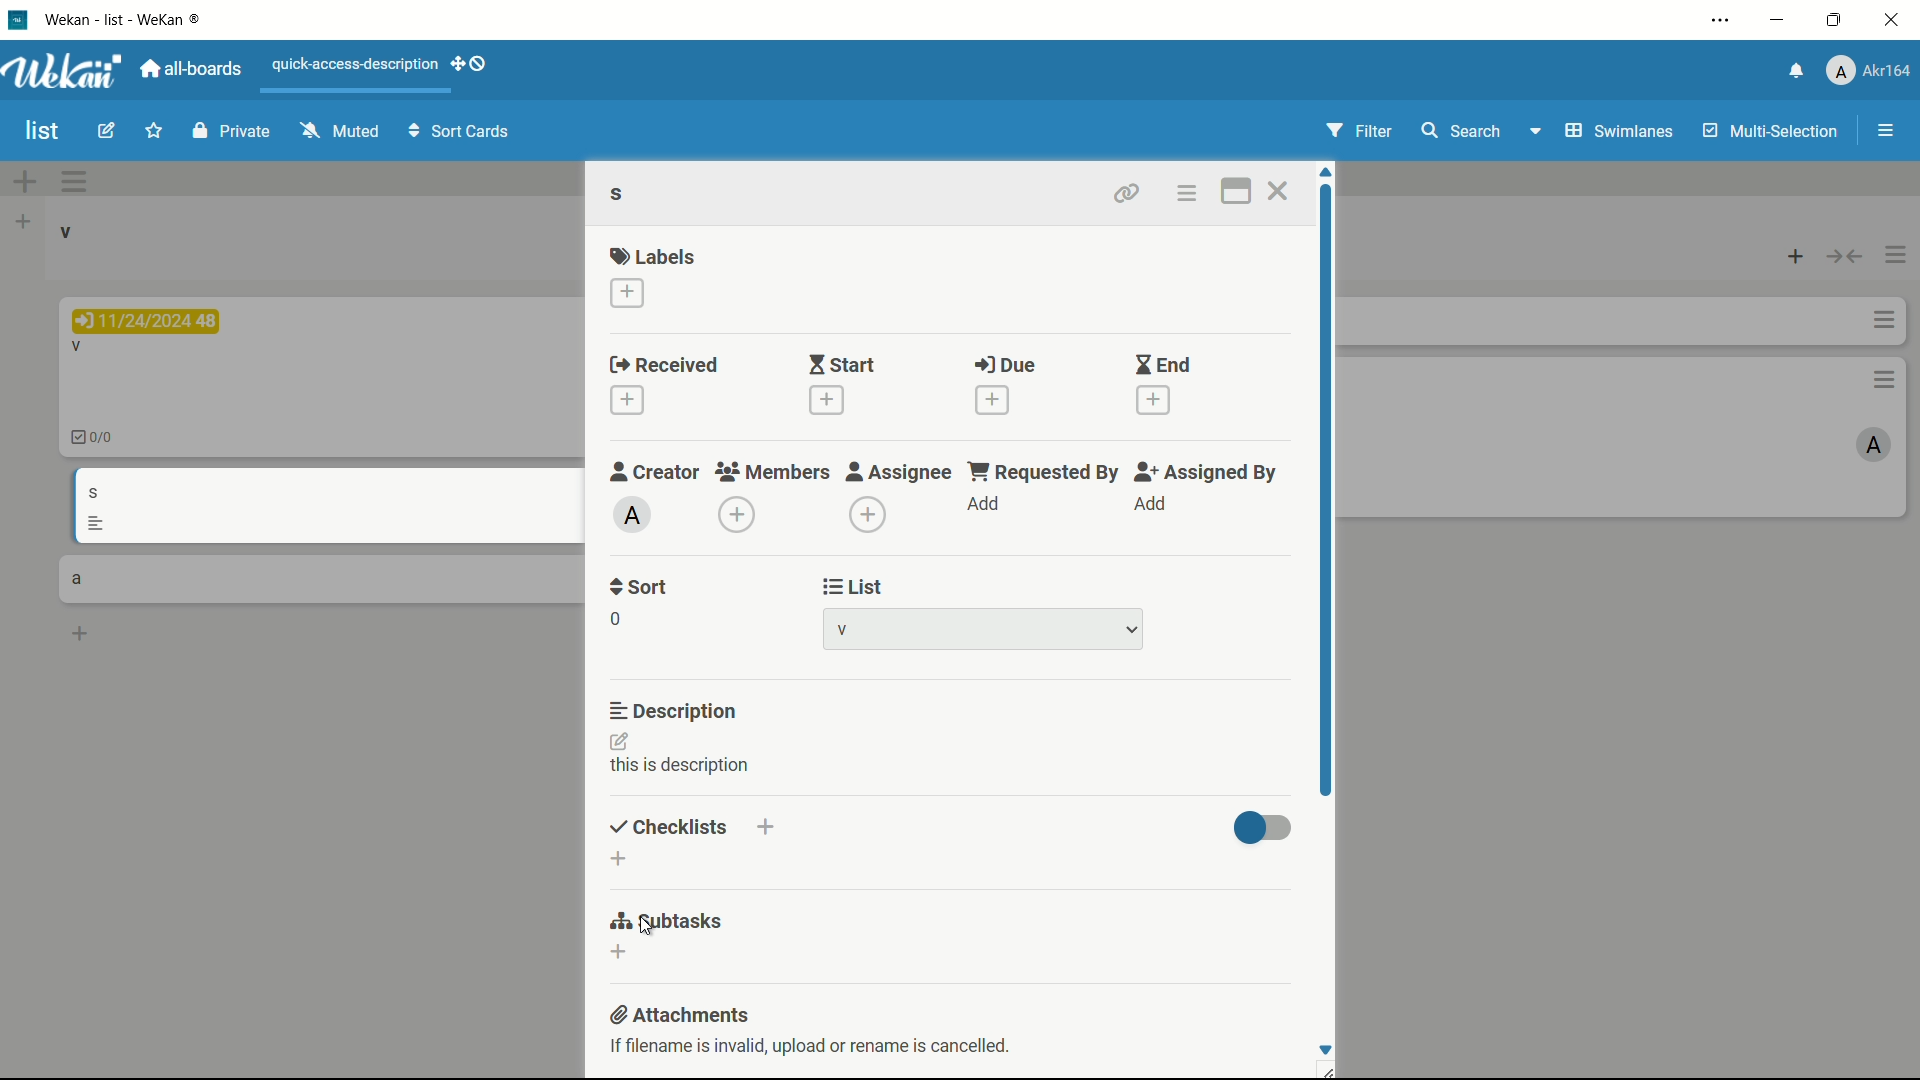 Image resolution: width=1920 pixels, height=1080 pixels. What do you see at coordinates (126, 19) in the screenshot?
I see `Wekan - WeKan ®` at bounding box center [126, 19].